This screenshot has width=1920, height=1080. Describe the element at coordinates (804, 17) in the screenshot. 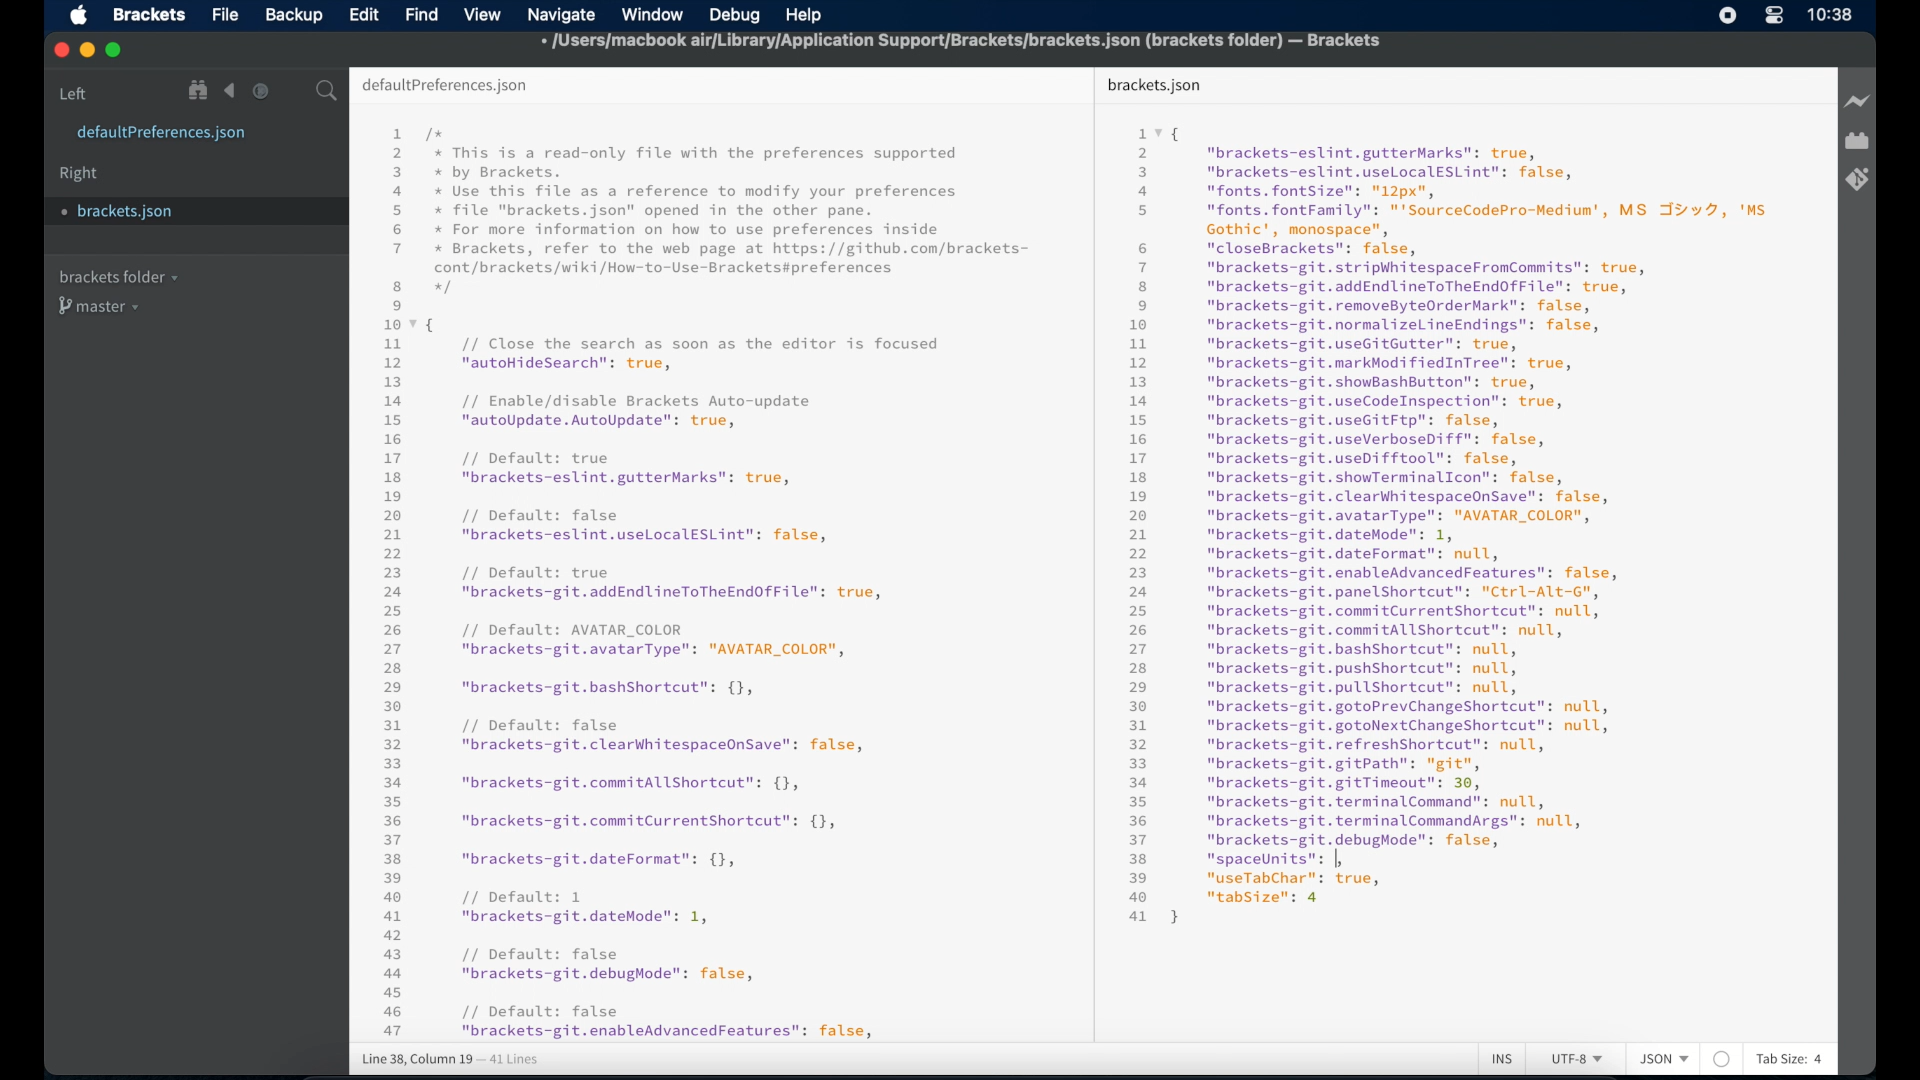

I see `help` at that location.